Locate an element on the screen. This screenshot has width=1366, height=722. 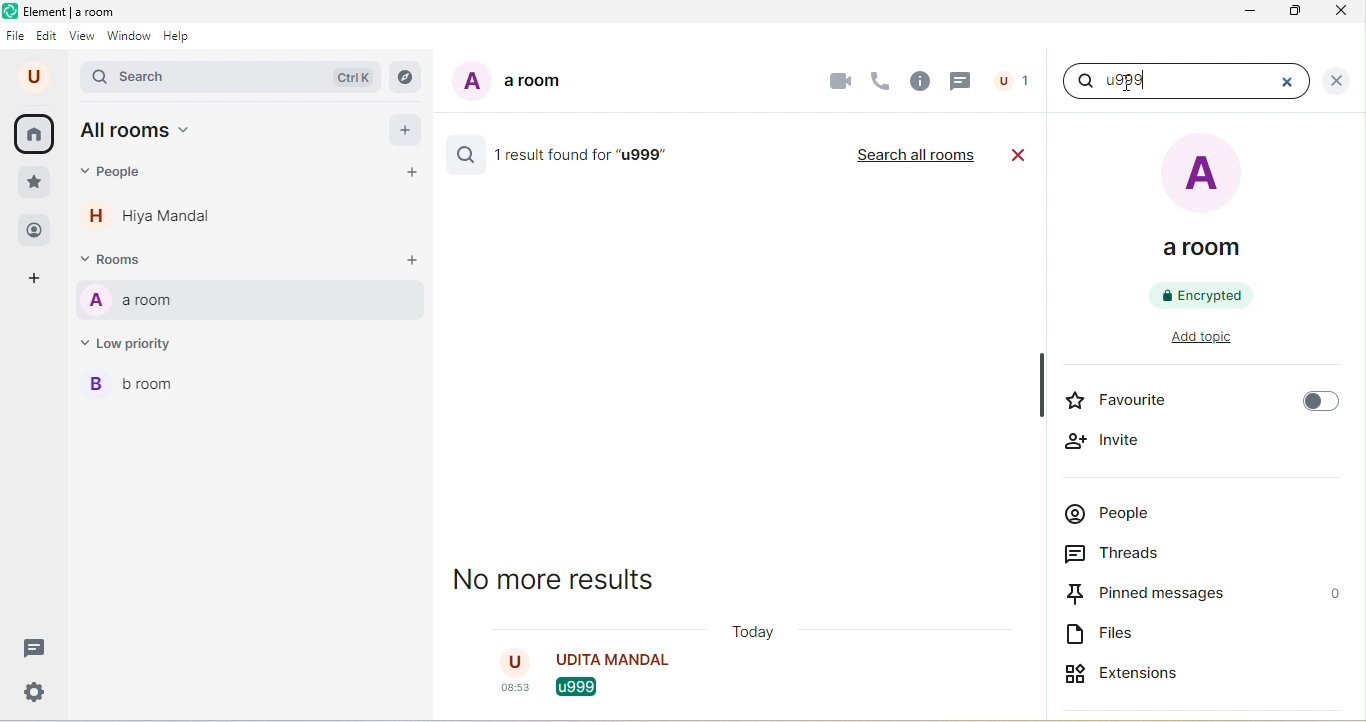
add room is located at coordinates (411, 261).